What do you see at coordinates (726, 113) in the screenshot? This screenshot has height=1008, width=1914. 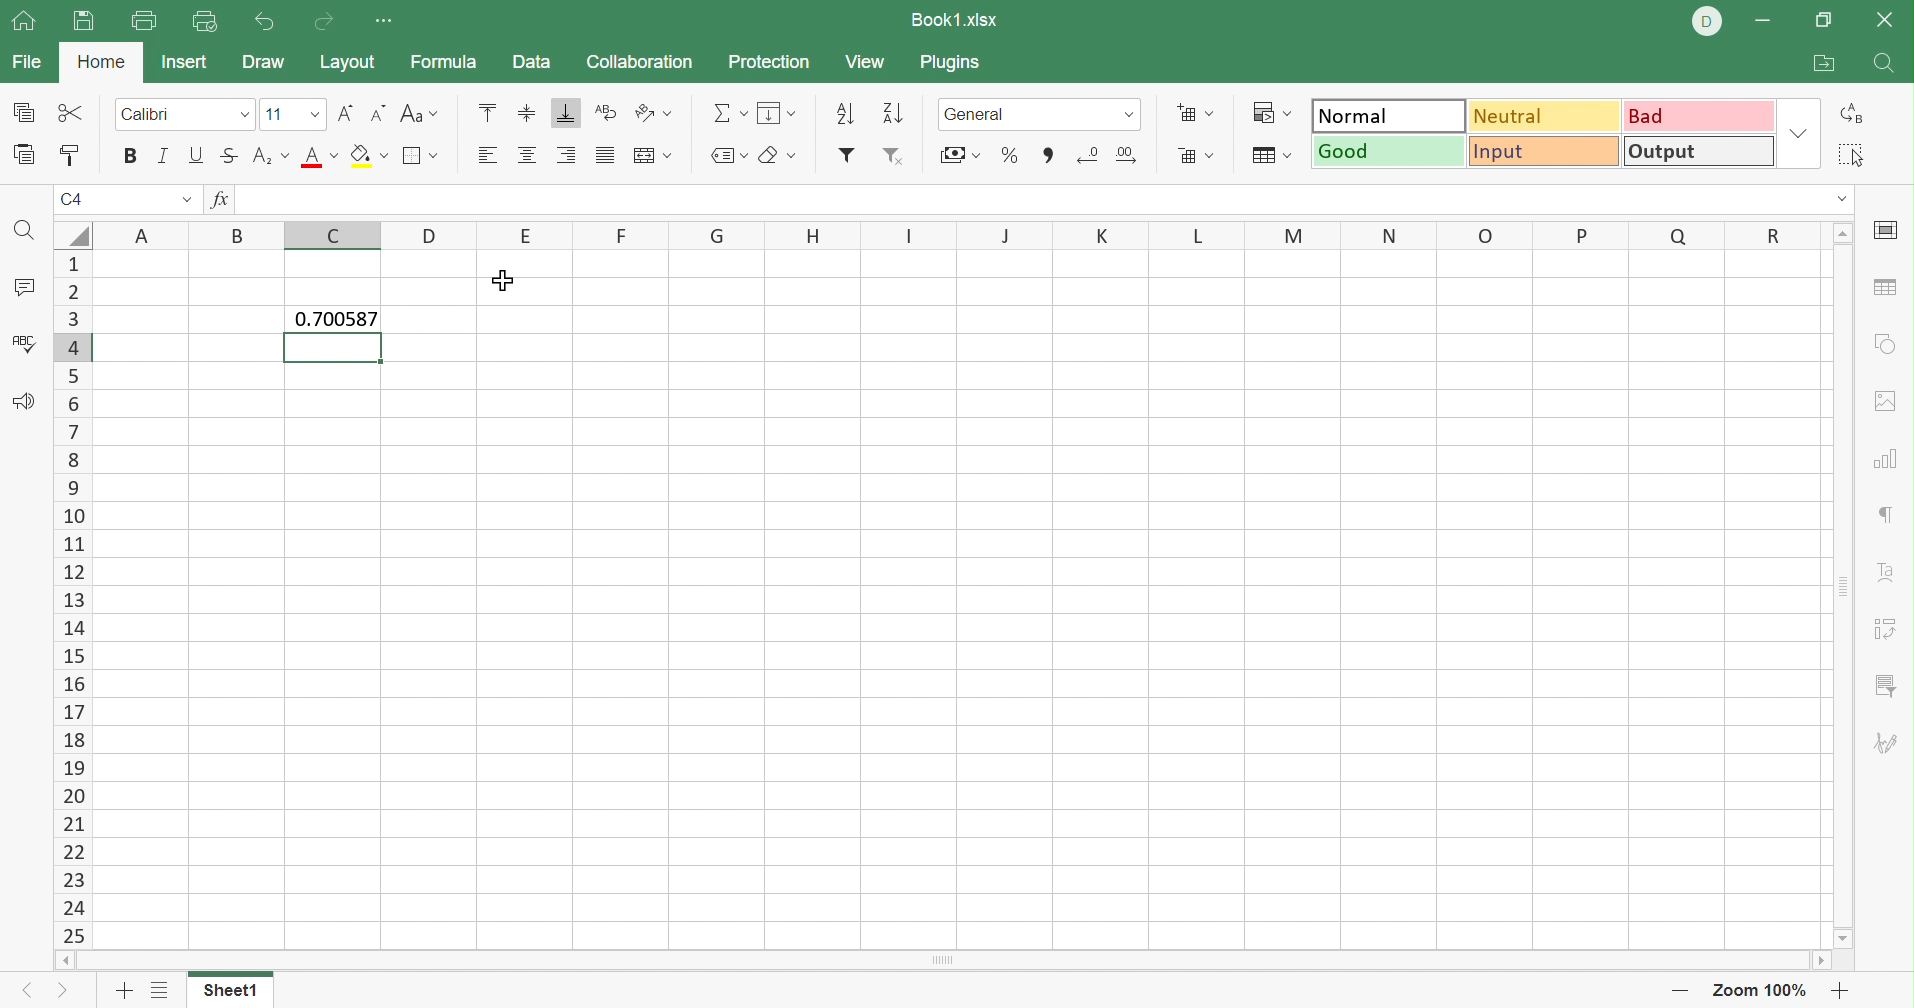 I see `Summation` at bounding box center [726, 113].